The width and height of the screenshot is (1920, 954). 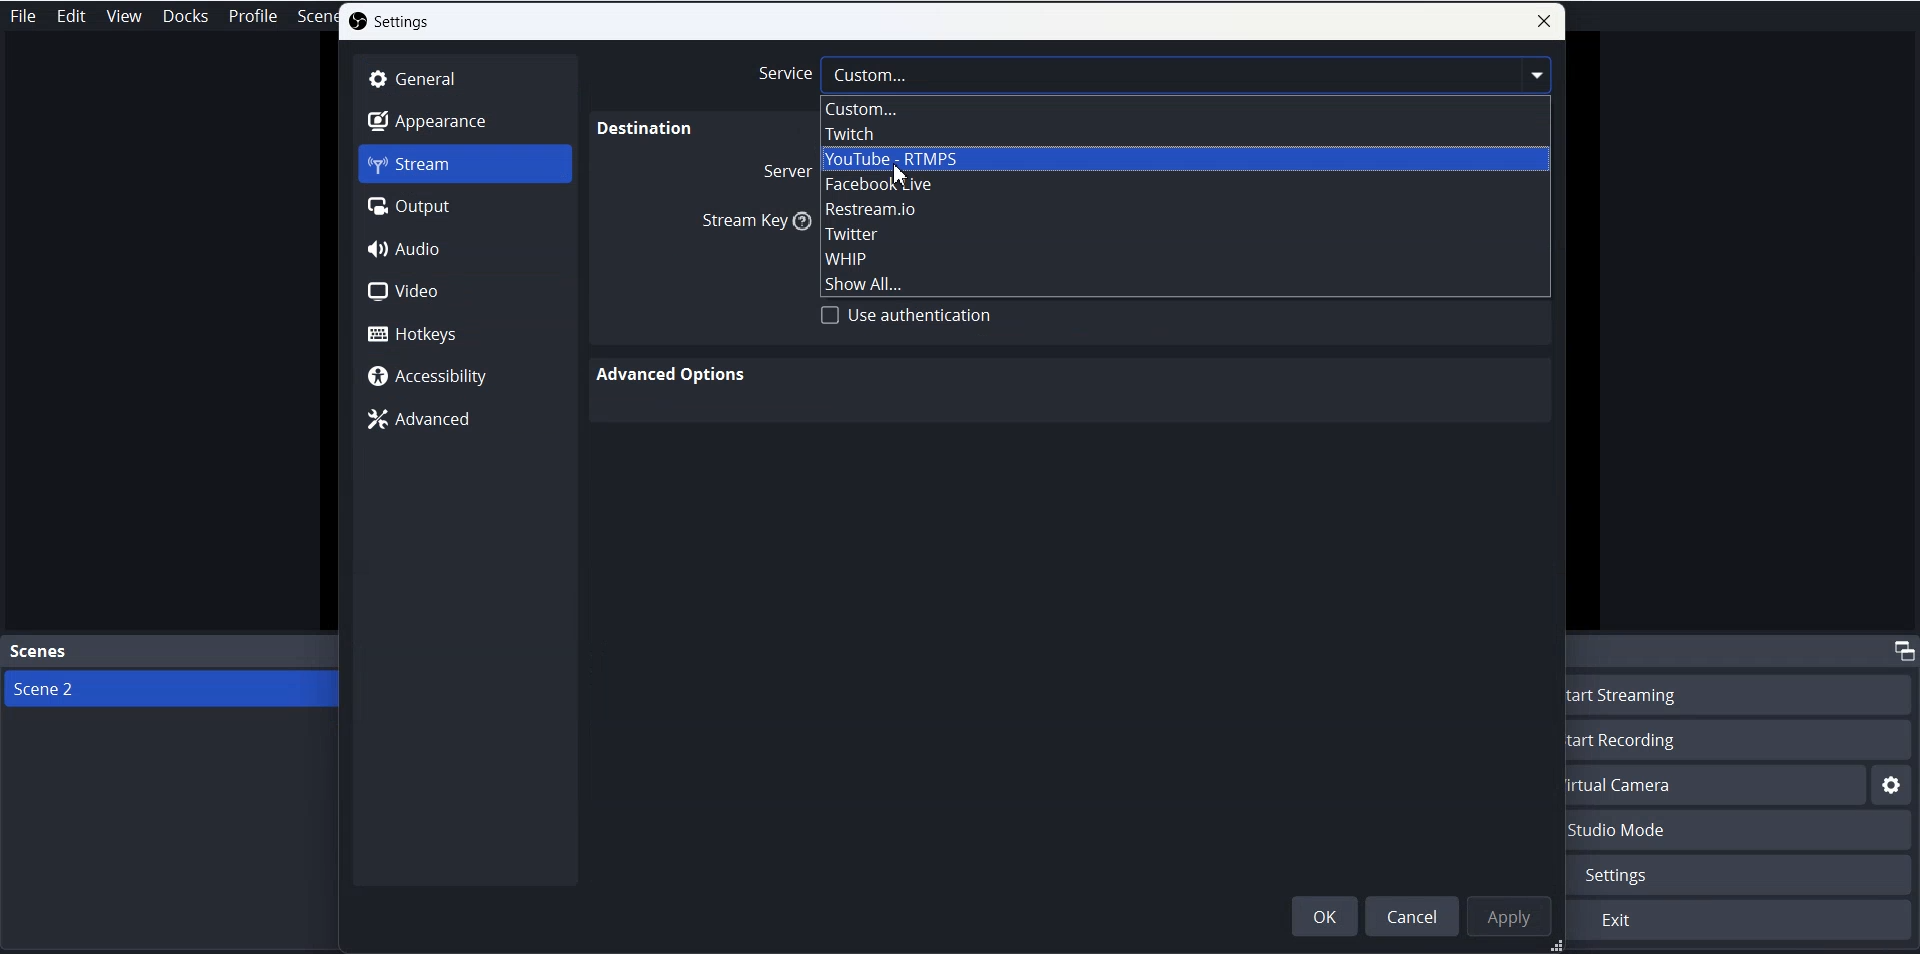 I want to click on close, so click(x=1544, y=21).